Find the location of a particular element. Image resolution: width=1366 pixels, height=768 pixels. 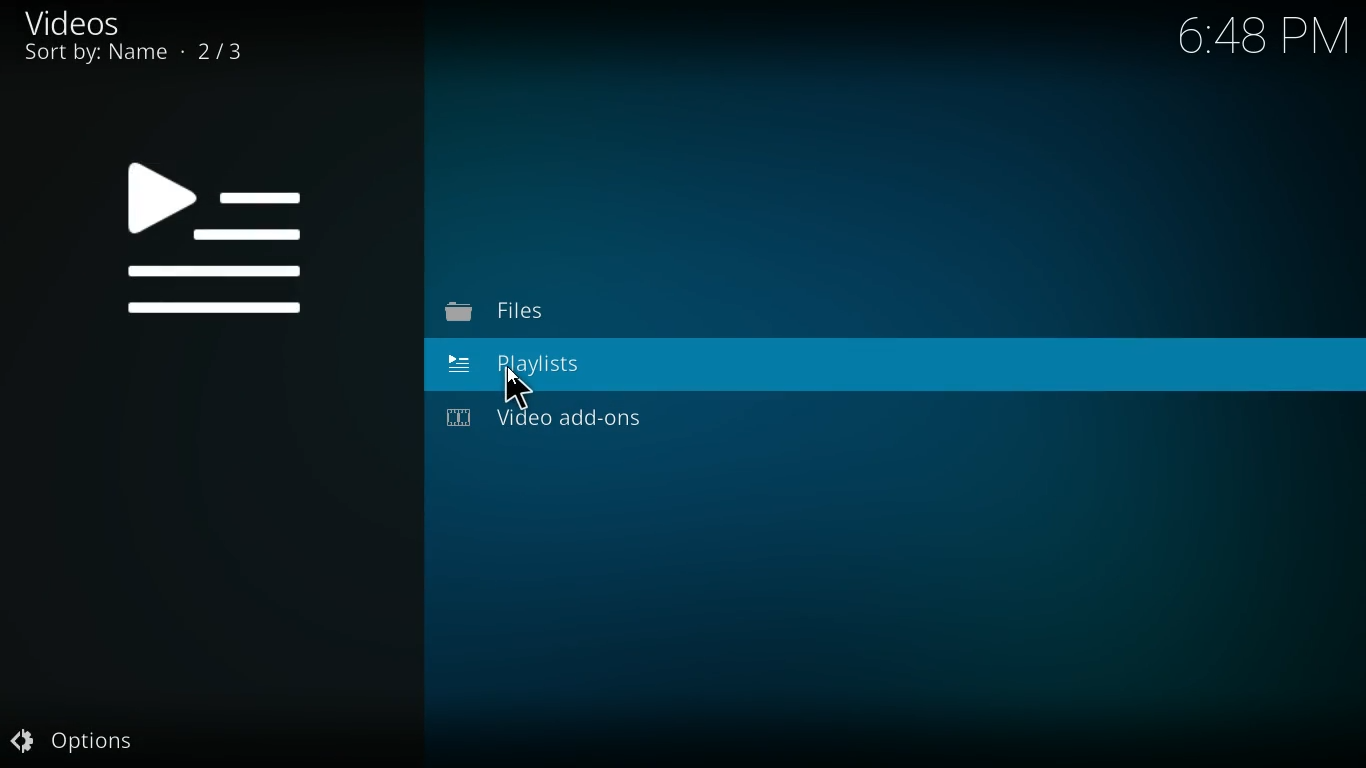

time is located at coordinates (1255, 36).